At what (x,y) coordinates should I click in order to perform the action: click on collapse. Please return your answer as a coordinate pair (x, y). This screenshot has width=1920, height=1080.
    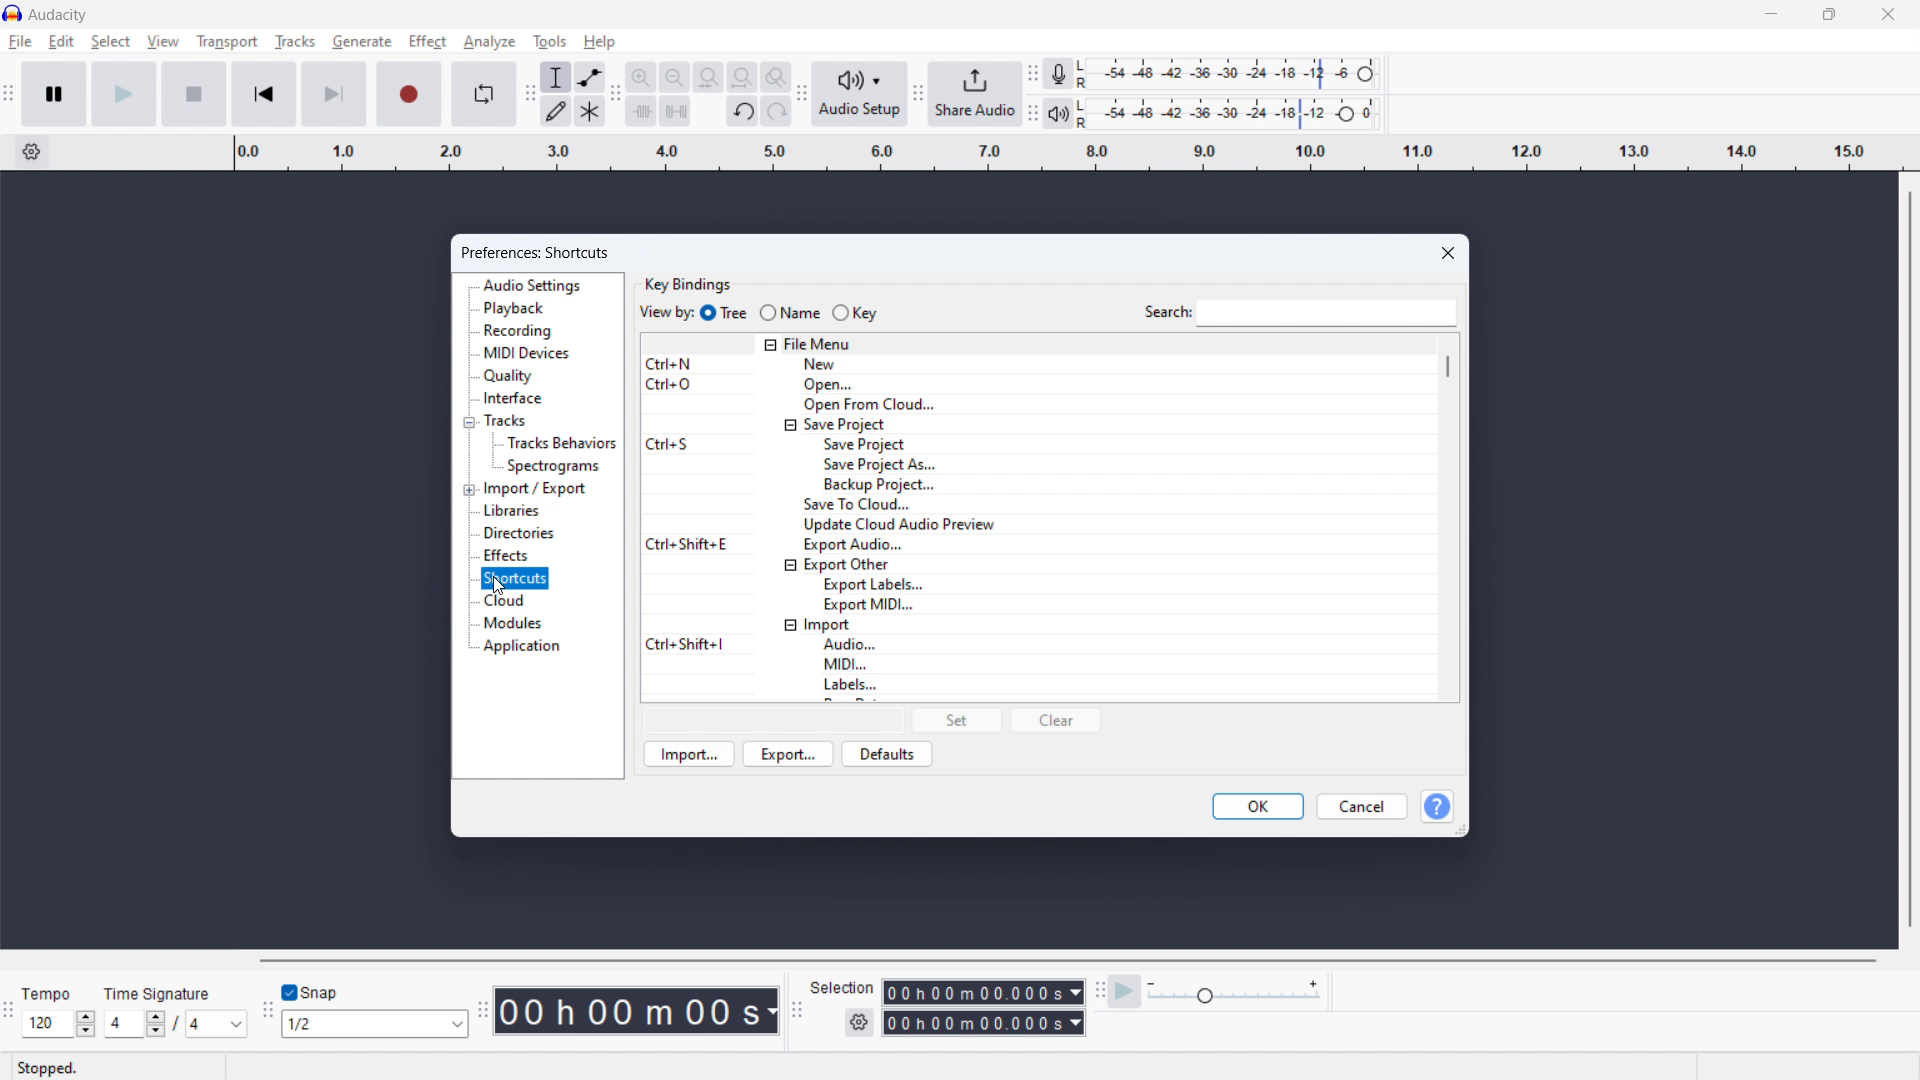
    Looking at the image, I should click on (770, 344).